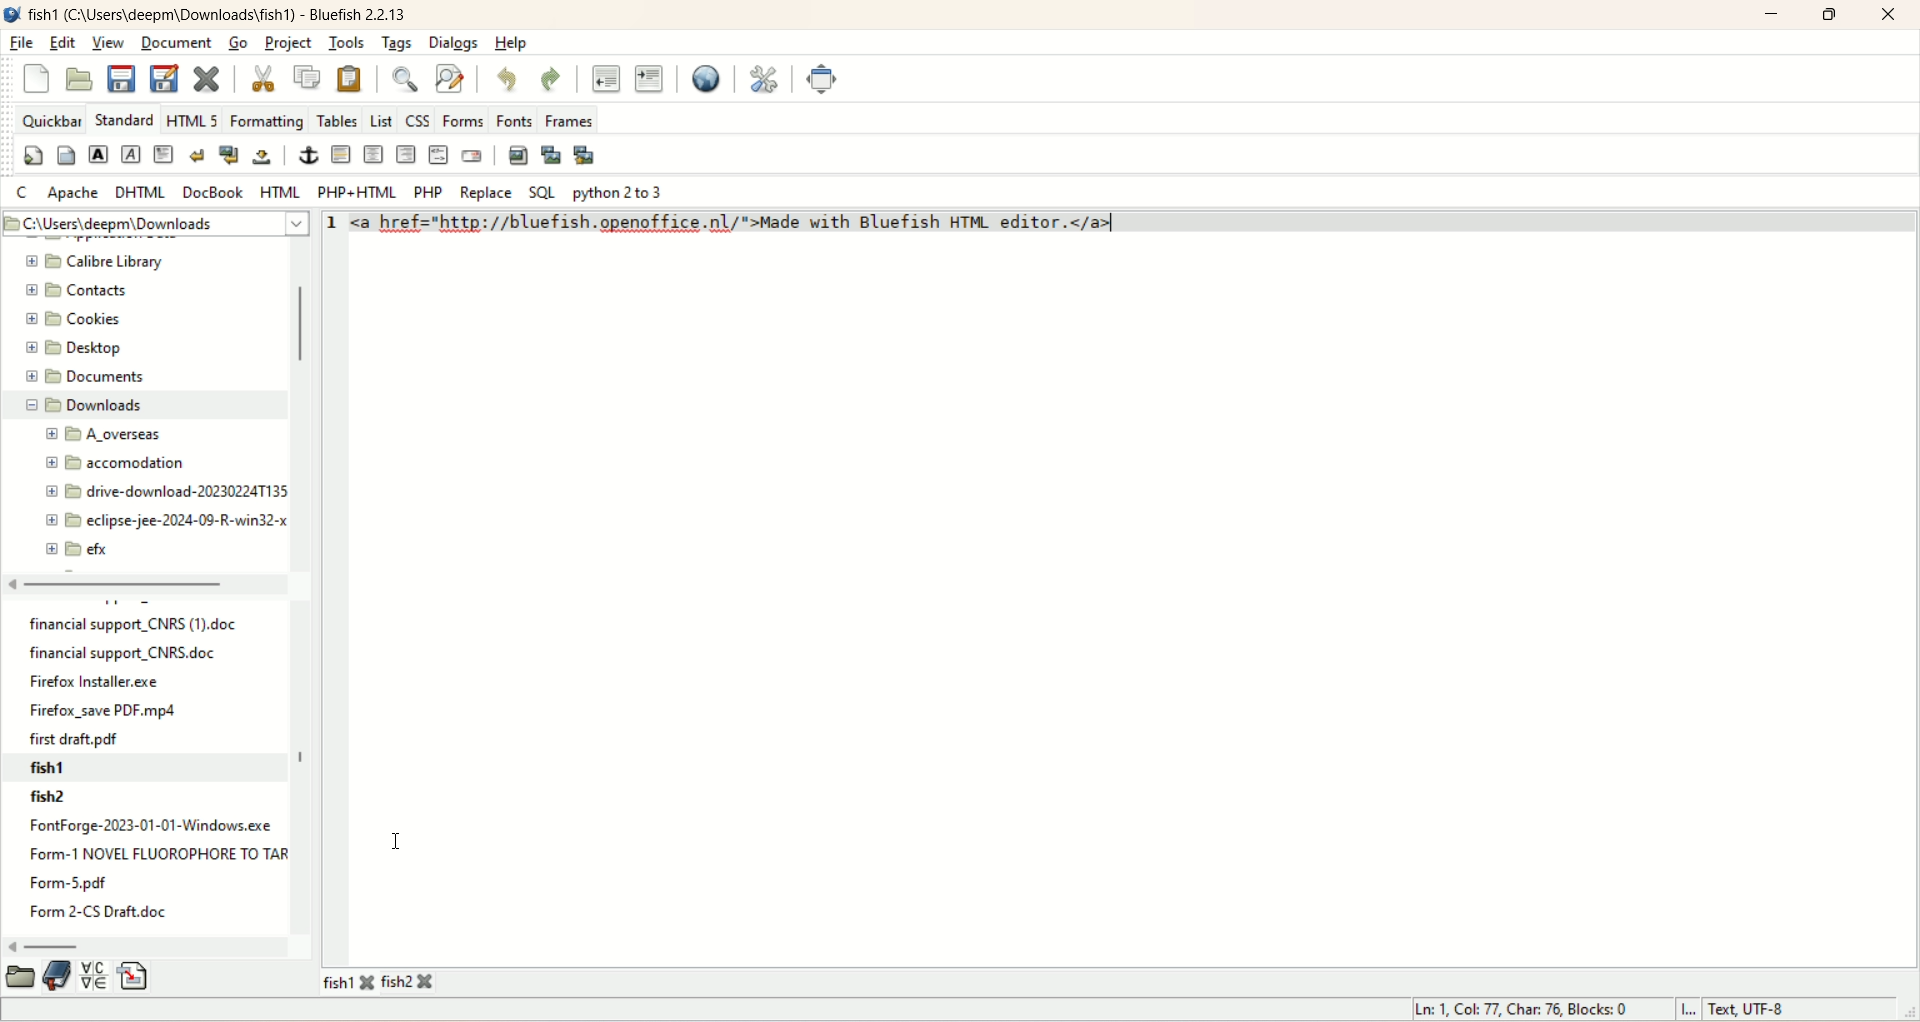  I want to click on documentation, so click(58, 976).